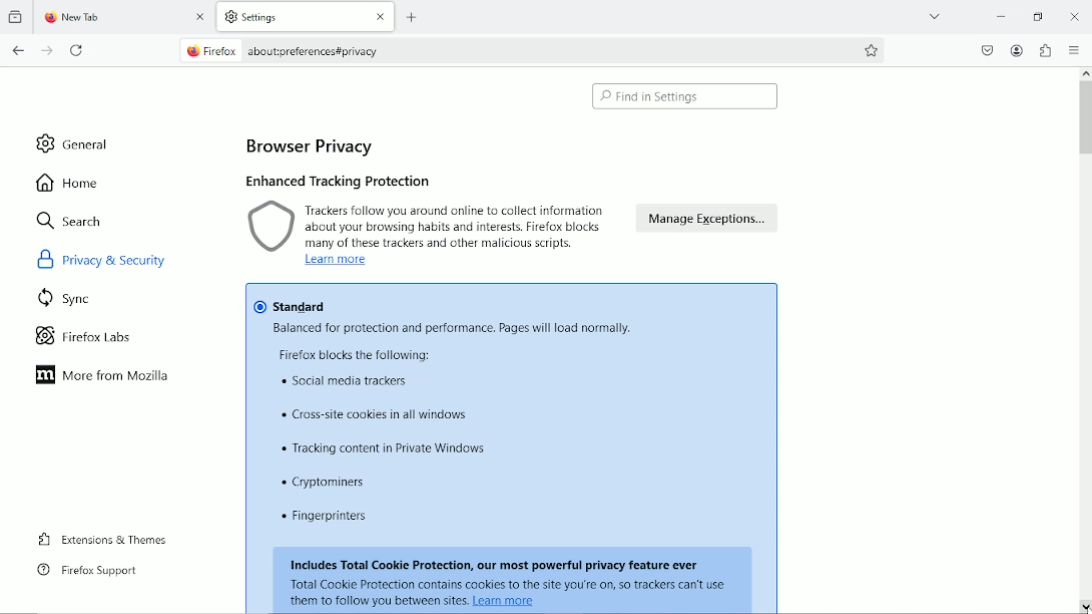 This screenshot has width=1092, height=614. I want to click on includes Total Coslie Protection, our mest powerful privacy feature ever, so click(496, 561).